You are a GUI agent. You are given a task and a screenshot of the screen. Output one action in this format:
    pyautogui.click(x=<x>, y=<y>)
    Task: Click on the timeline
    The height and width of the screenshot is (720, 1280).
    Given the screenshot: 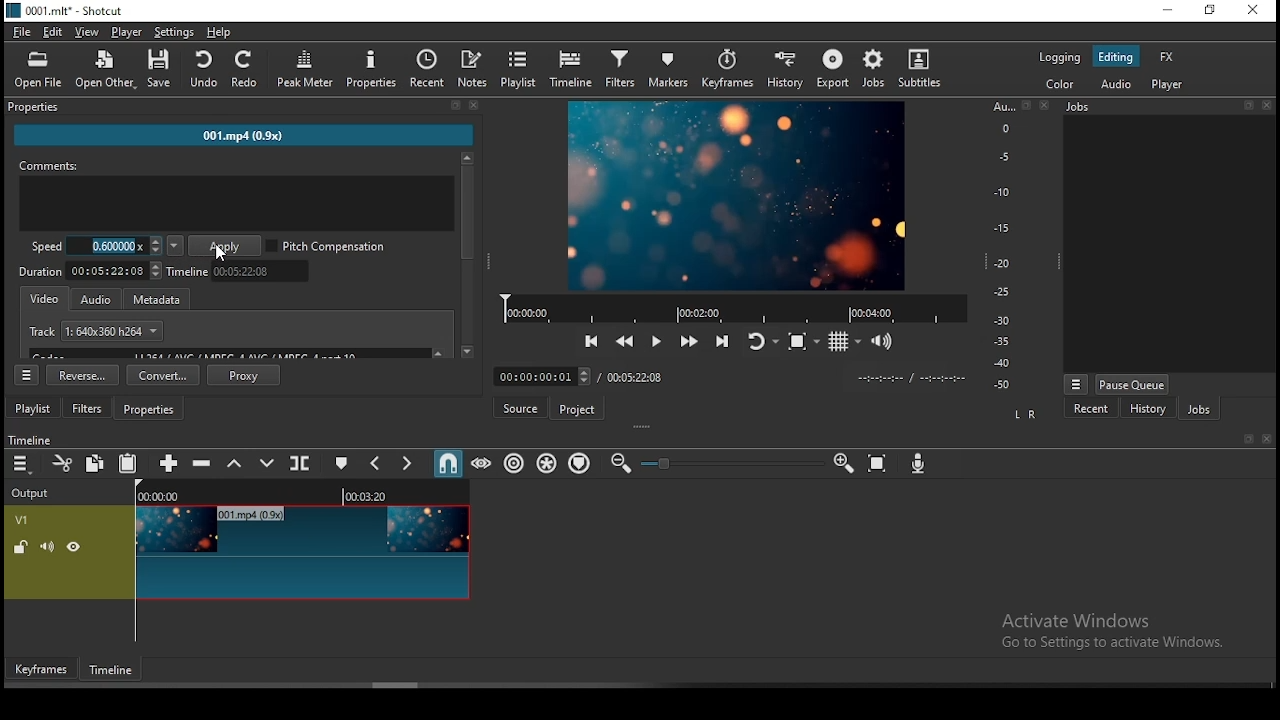 What is the action you would take?
    pyautogui.click(x=30, y=440)
    